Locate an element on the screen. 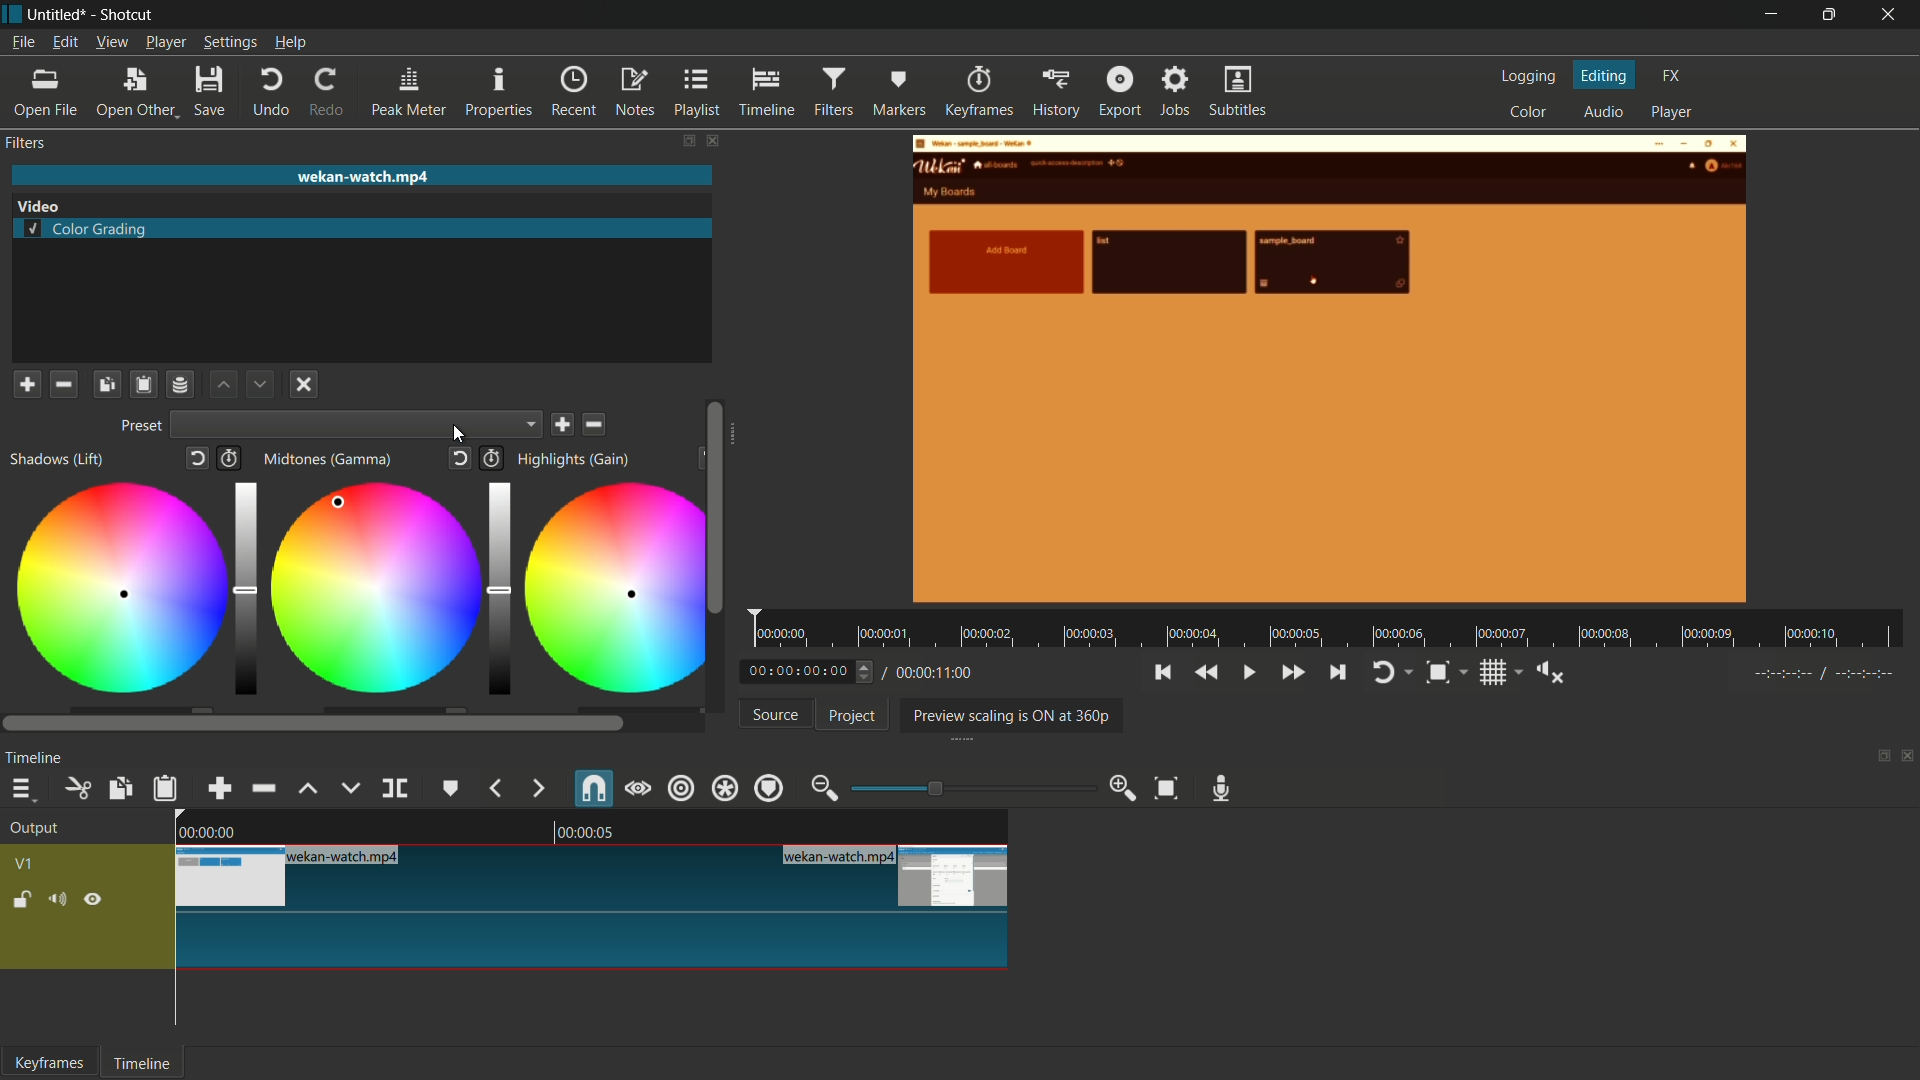 The width and height of the screenshot is (1920, 1080). add keyframes to this parameter is located at coordinates (492, 457).